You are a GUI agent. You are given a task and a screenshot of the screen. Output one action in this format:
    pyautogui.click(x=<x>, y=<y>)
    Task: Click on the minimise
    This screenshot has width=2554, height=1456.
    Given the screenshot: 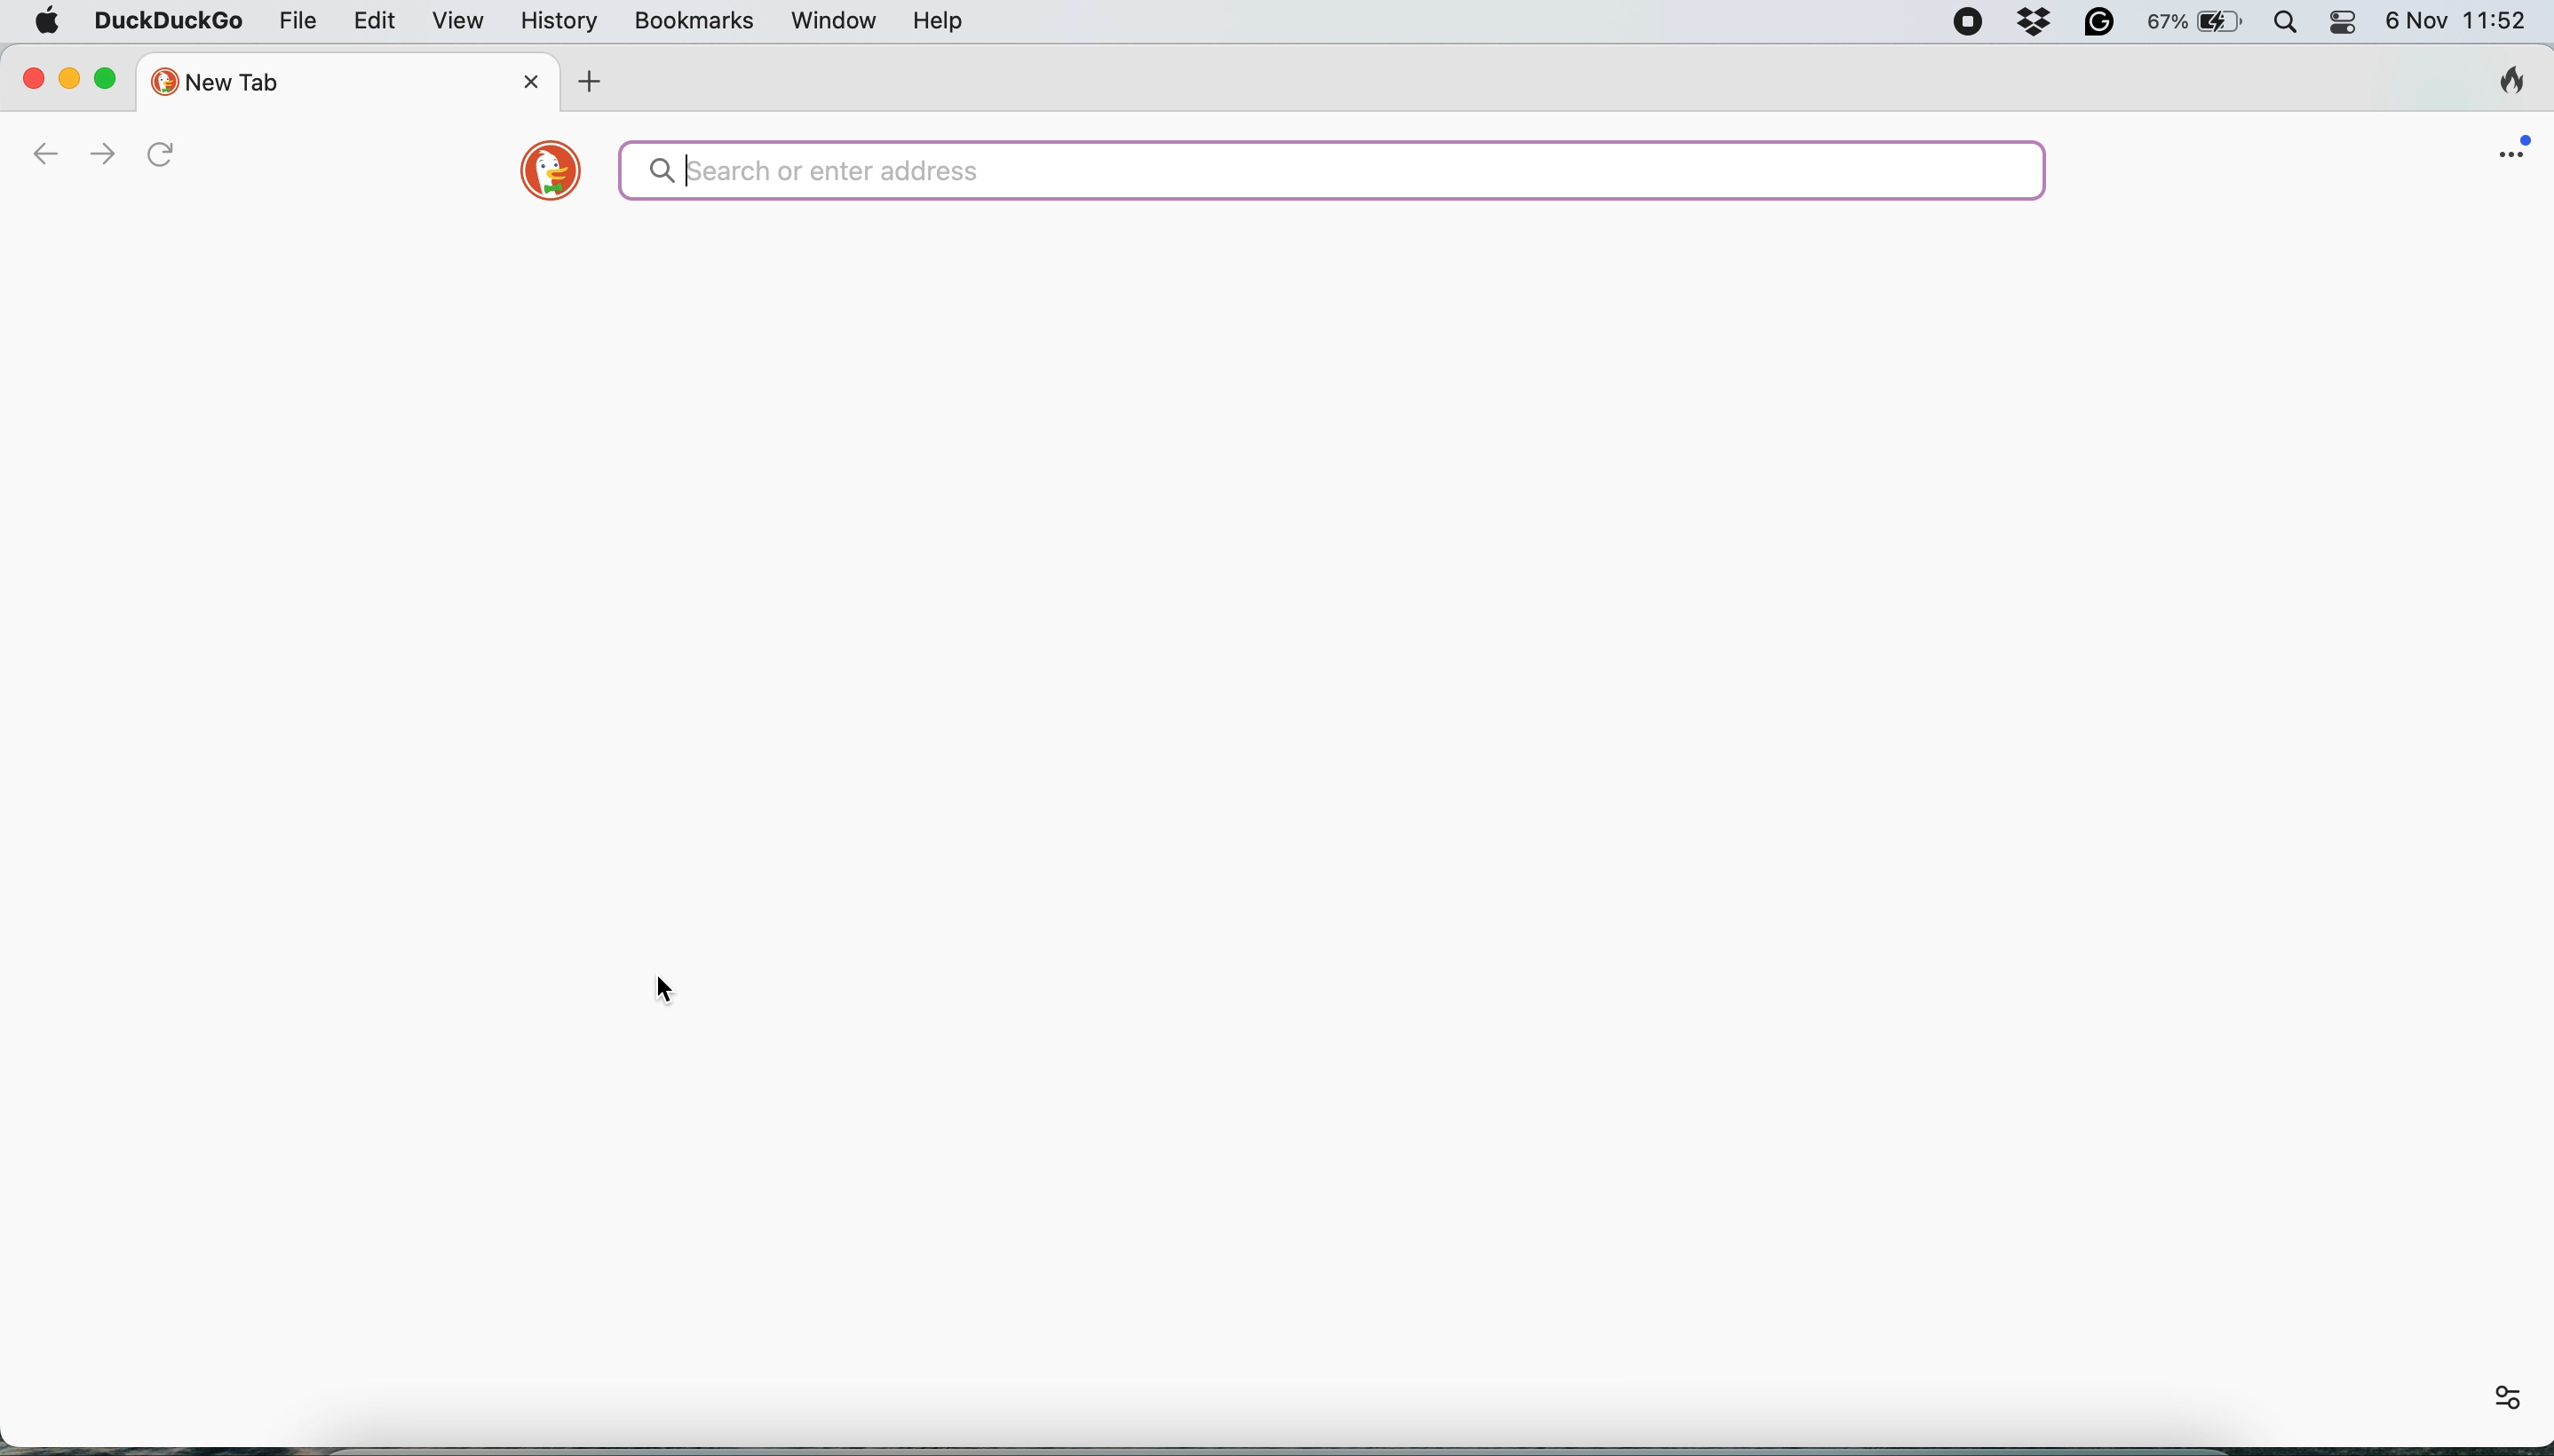 What is the action you would take?
    pyautogui.click(x=66, y=74)
    